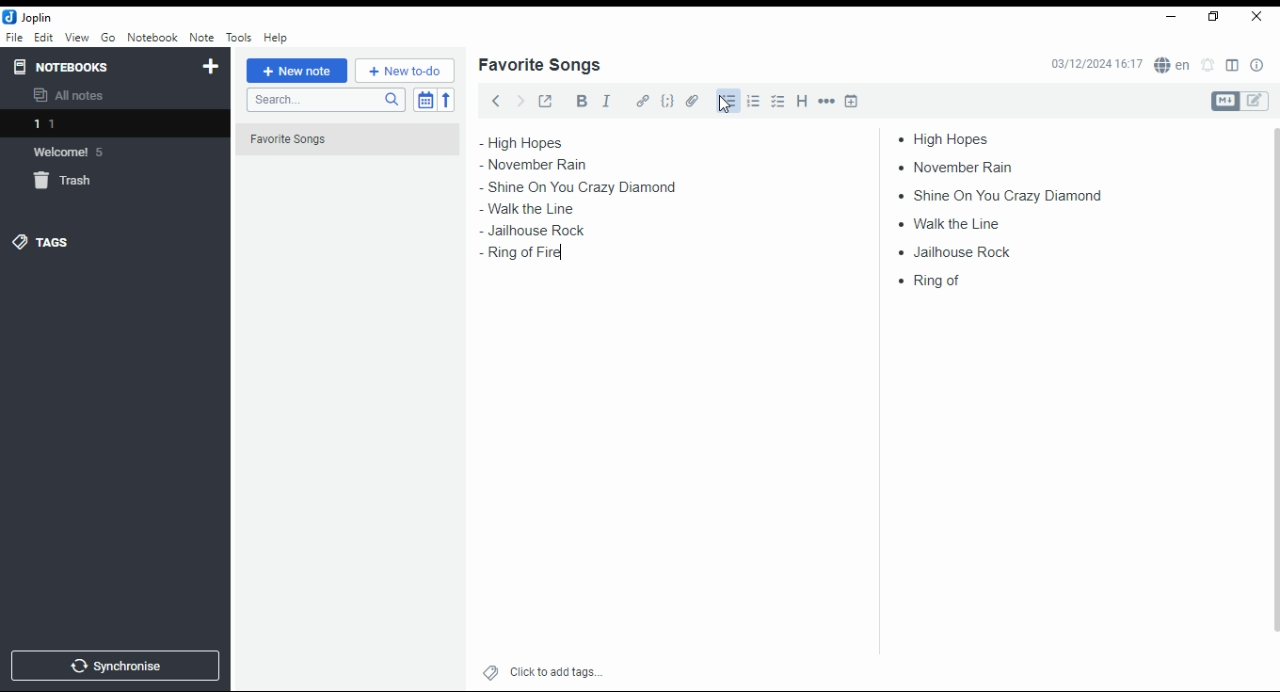 The height and width of the screenshot is (692, 1280). I want to click on checkbox, so click(776, 103).